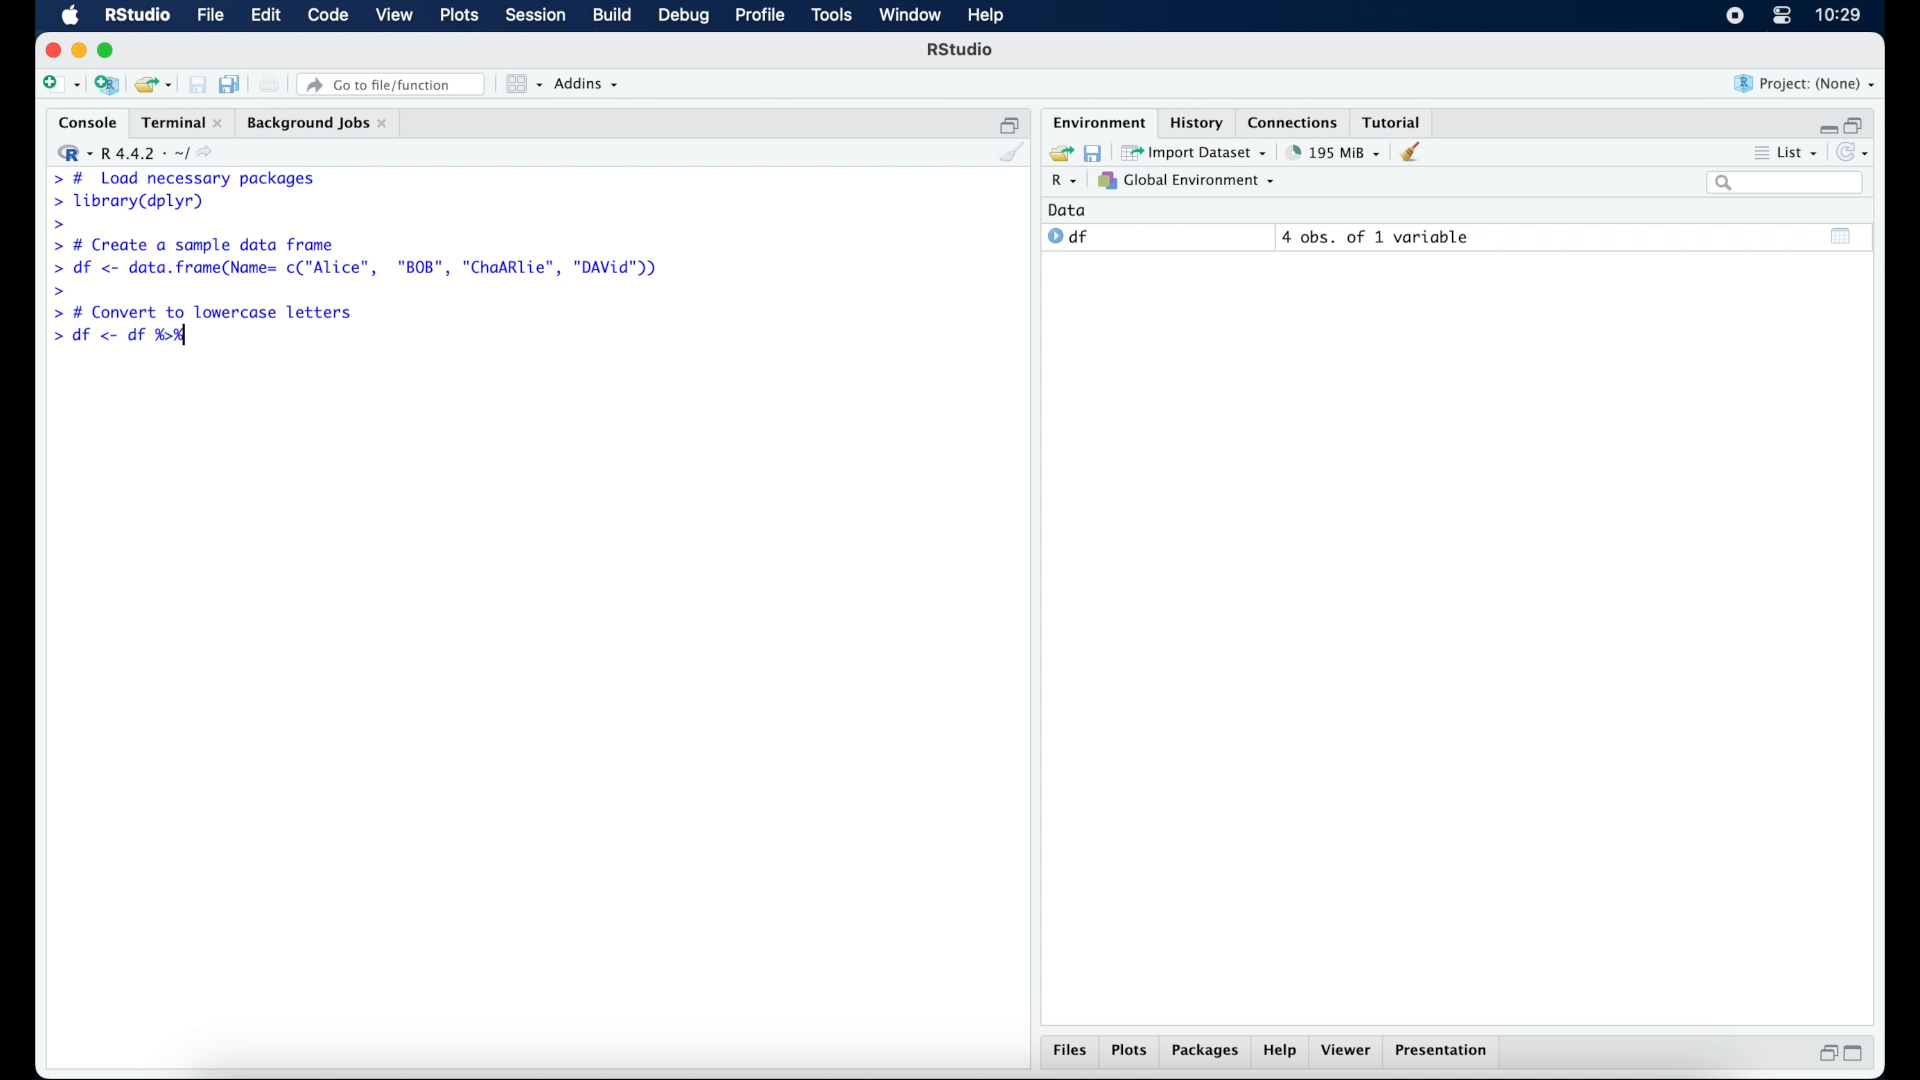 The width and height of the screenshot is (1920, 1080). What do you see at coordinates (361, 269) in the screenshot?
I see `> df <- data.frame(Name= c("Alice", "BOB", "ChaARlie", "DAVid"))|` at bounding box center [361, 269].